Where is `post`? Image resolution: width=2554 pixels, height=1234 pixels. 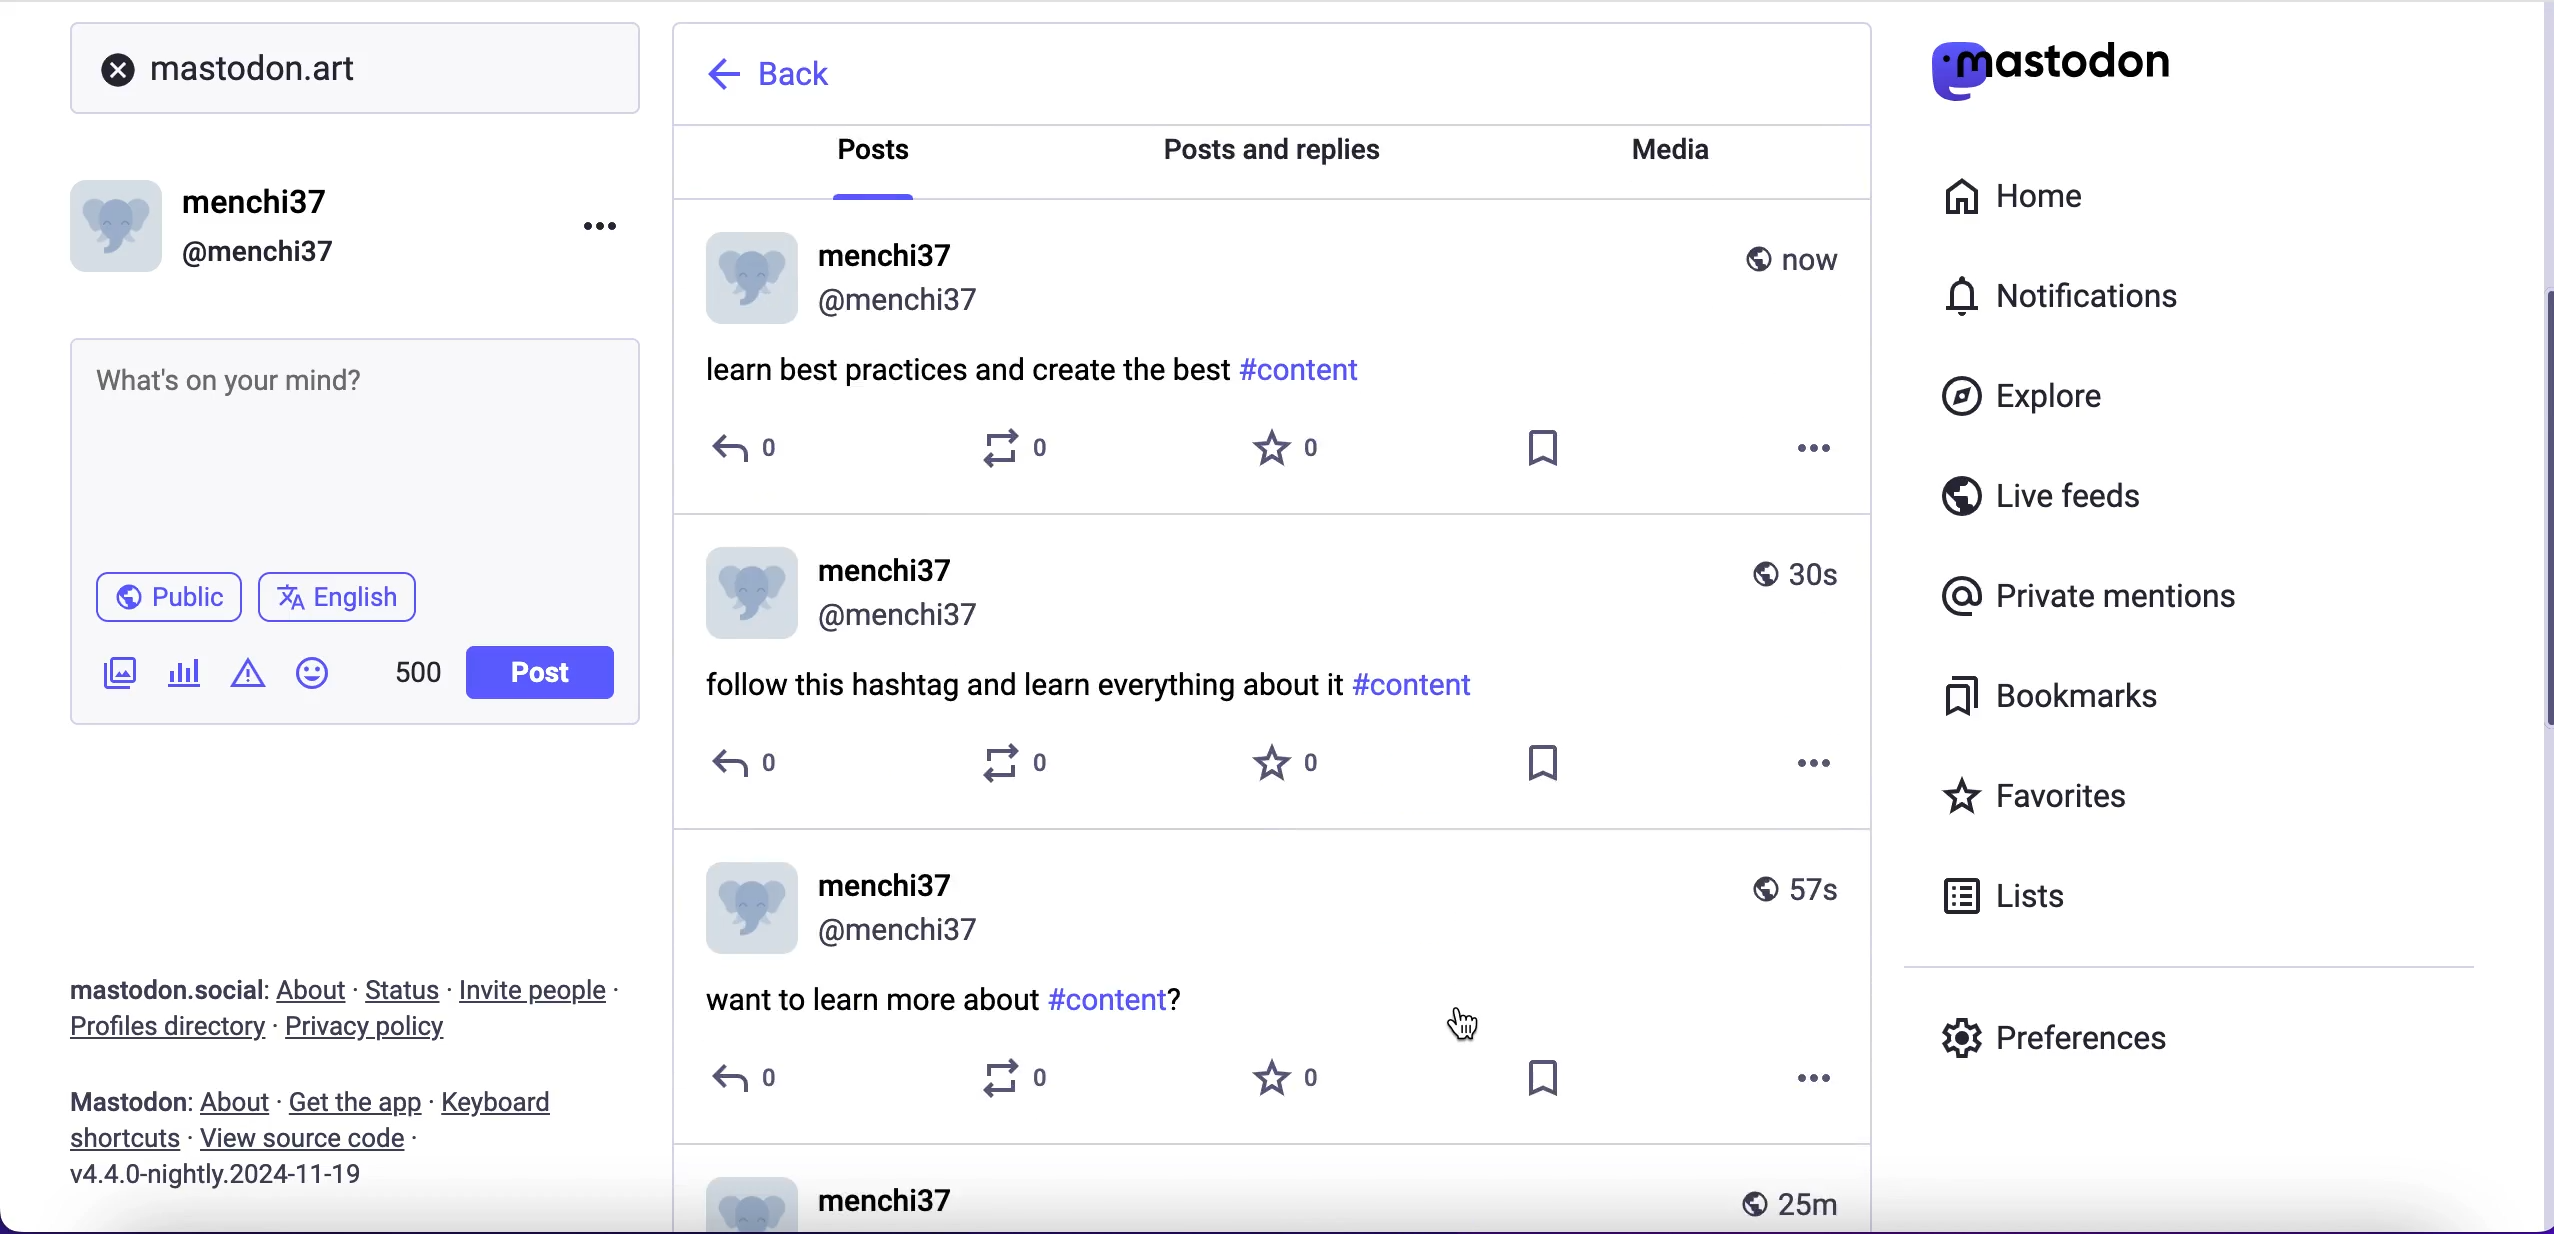
post is located at coordinates (1149, 1196).